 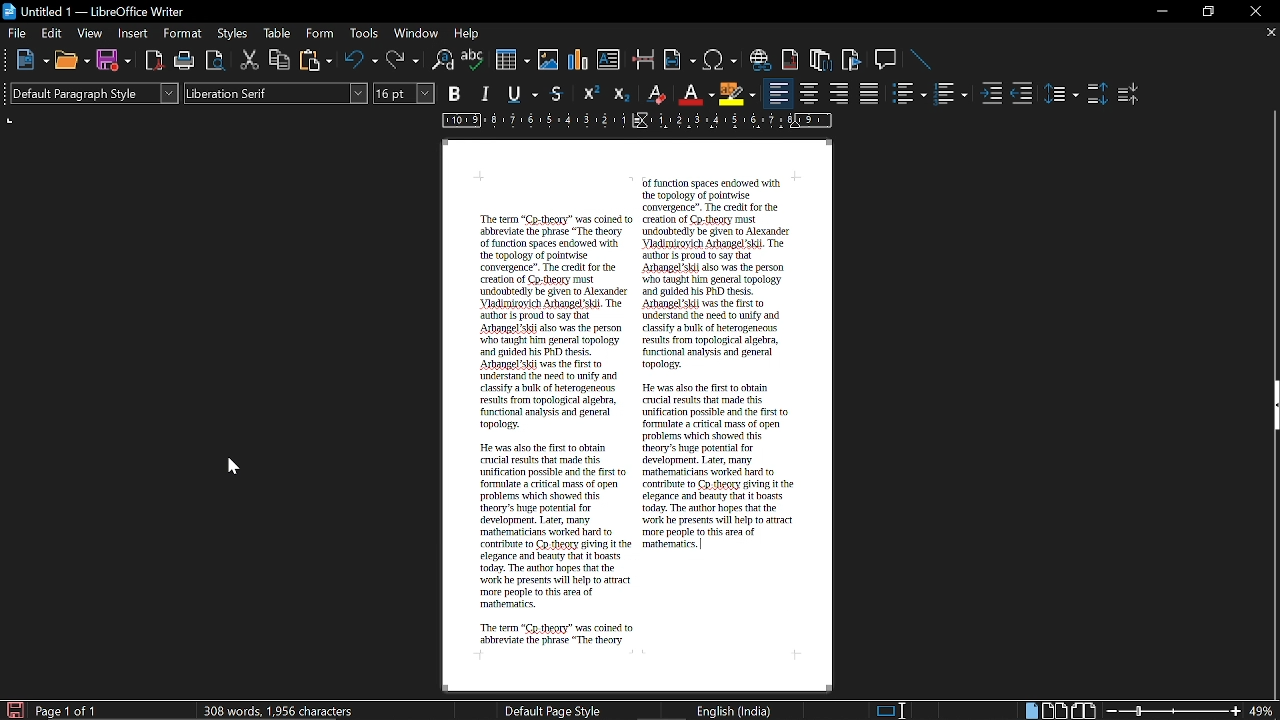 What do you see at coordinates (790, 59) in the screenshot?
I see `Insert endnote` at bounding box center [790, 59].